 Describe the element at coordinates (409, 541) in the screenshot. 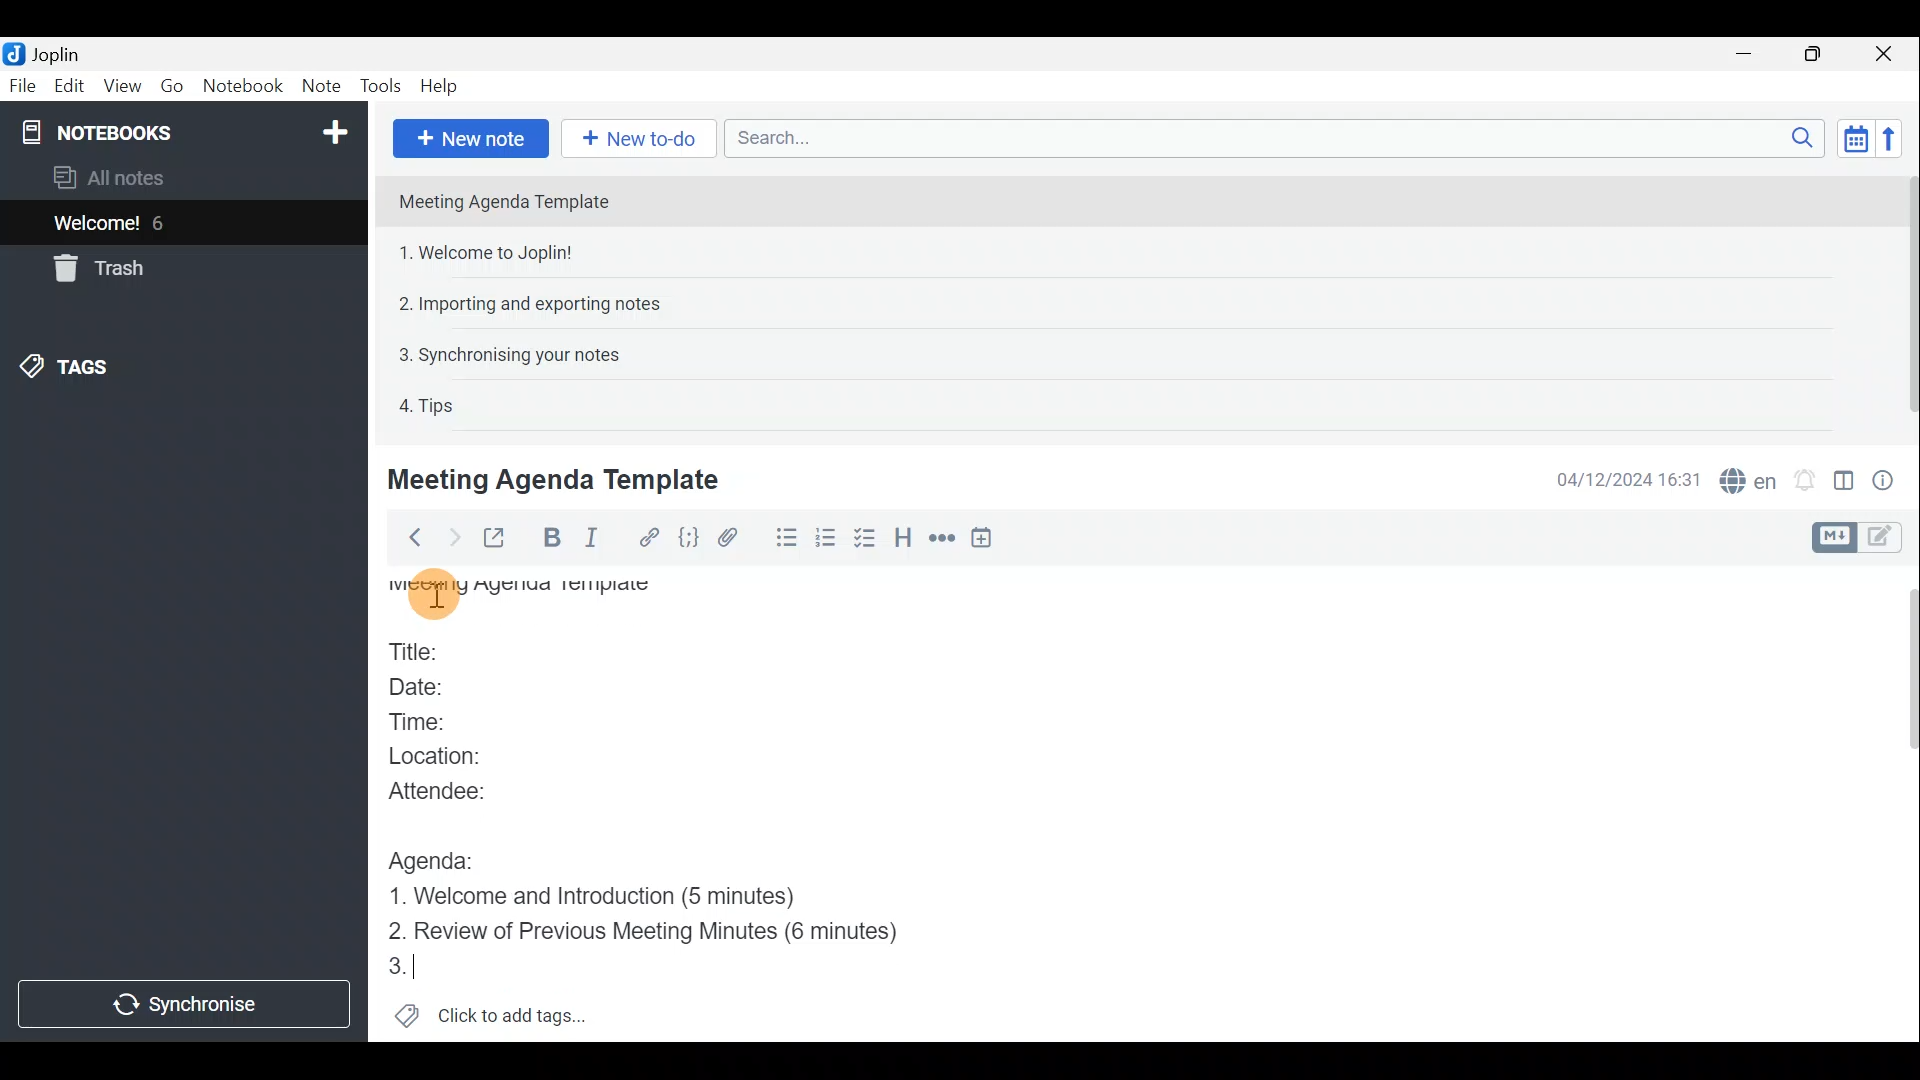

I see `Back` at that location.